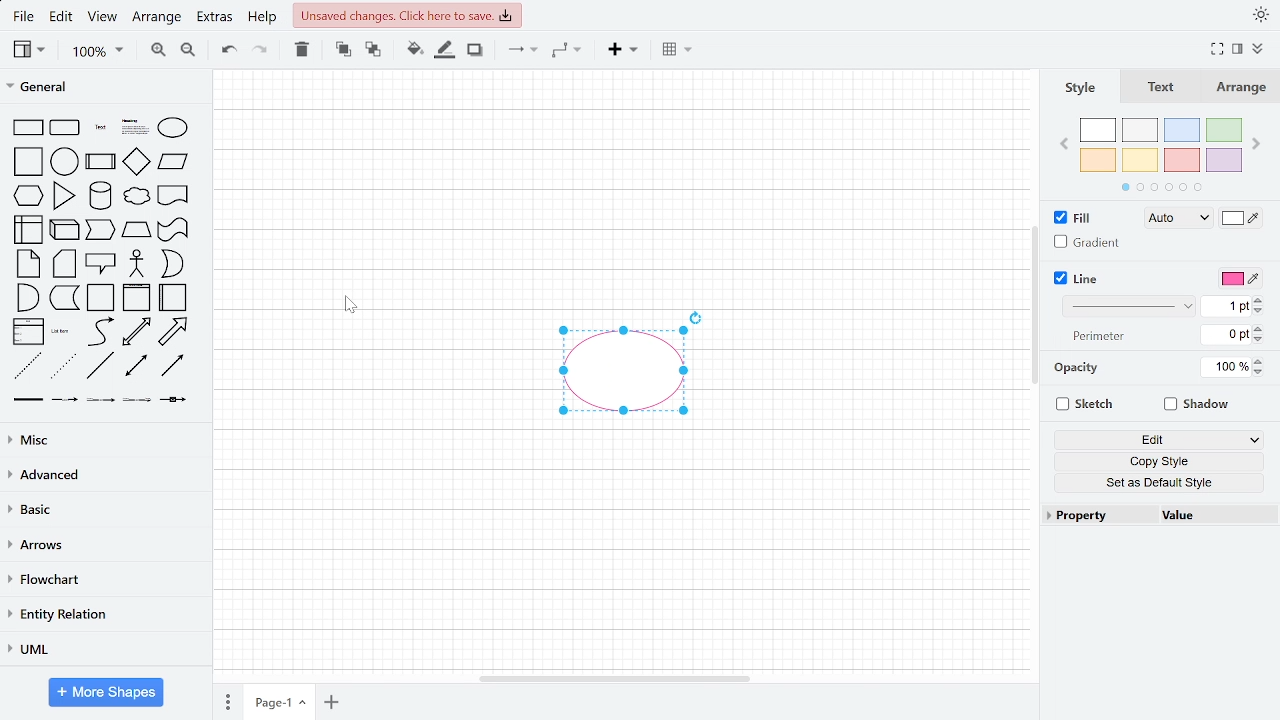 The height and width of the screenshot is (720, 1280). Describe the element at coordinates (1182, 160) in the screenshot. I see `red` at that location.